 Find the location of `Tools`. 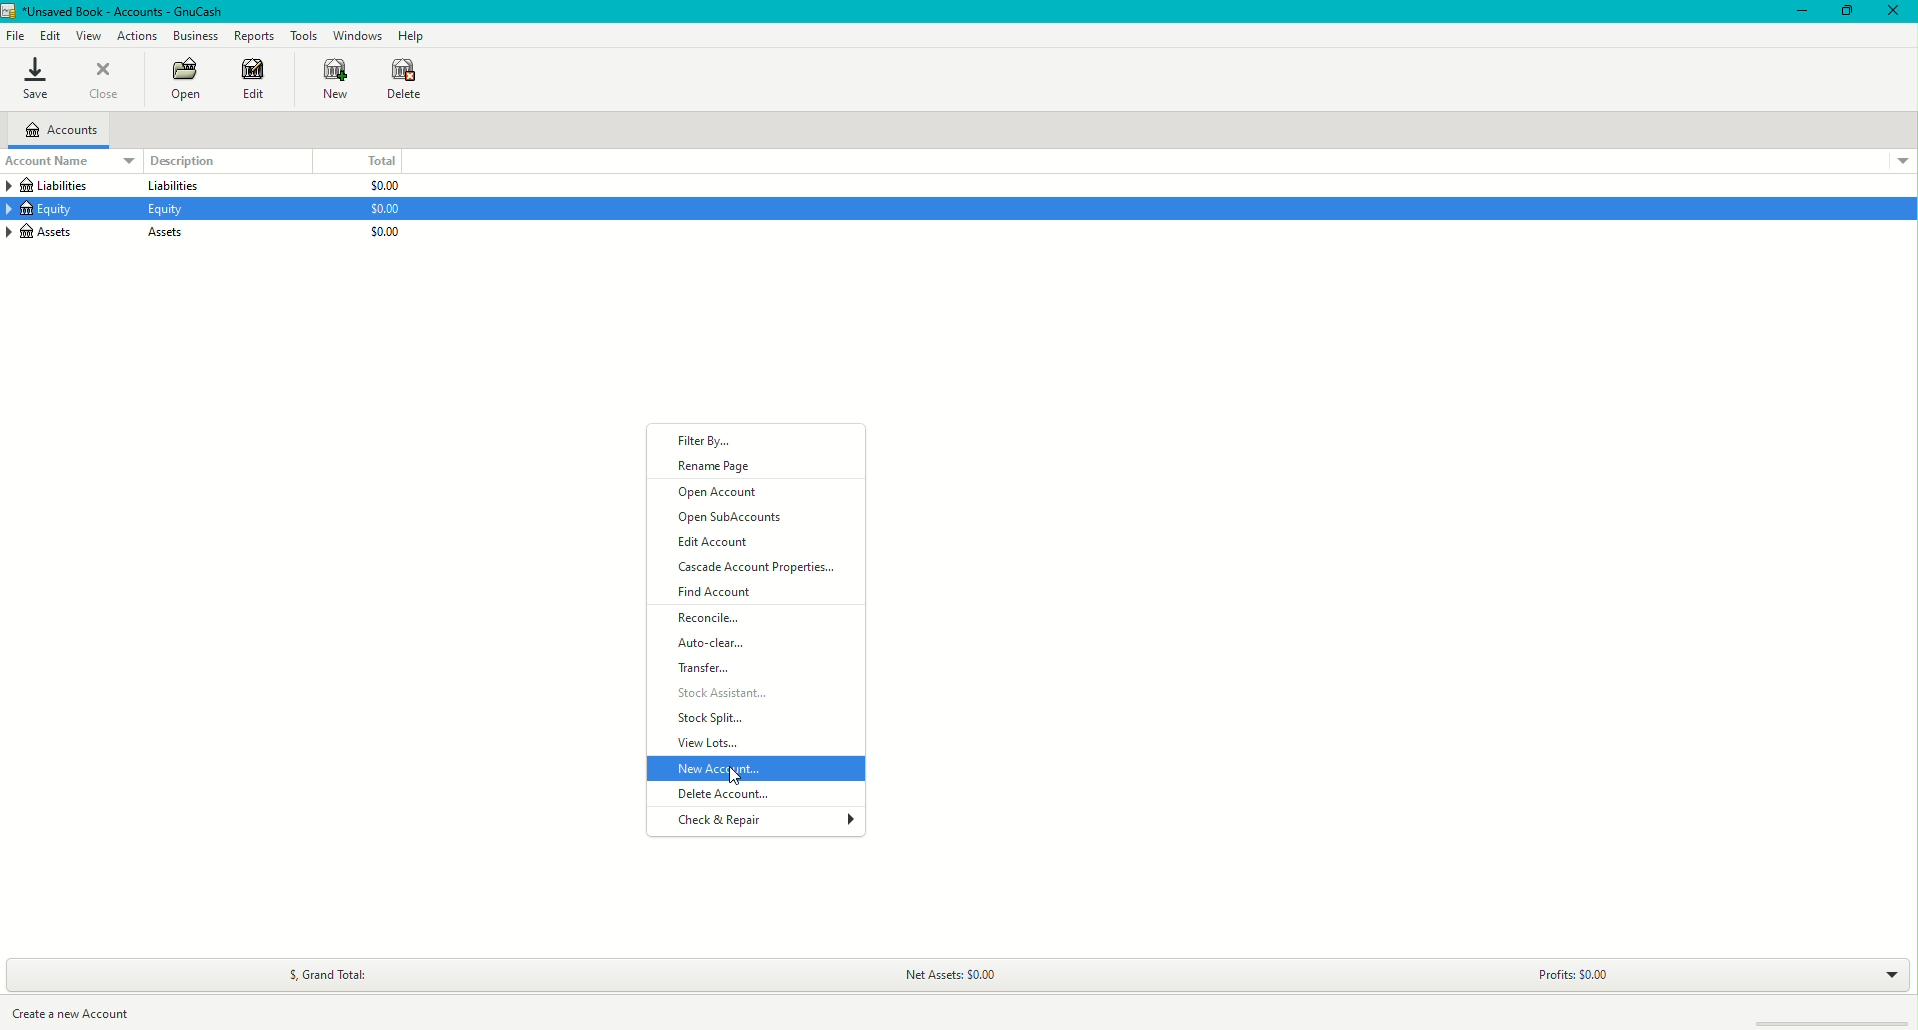

Tools is located at coordinates (302, 32).